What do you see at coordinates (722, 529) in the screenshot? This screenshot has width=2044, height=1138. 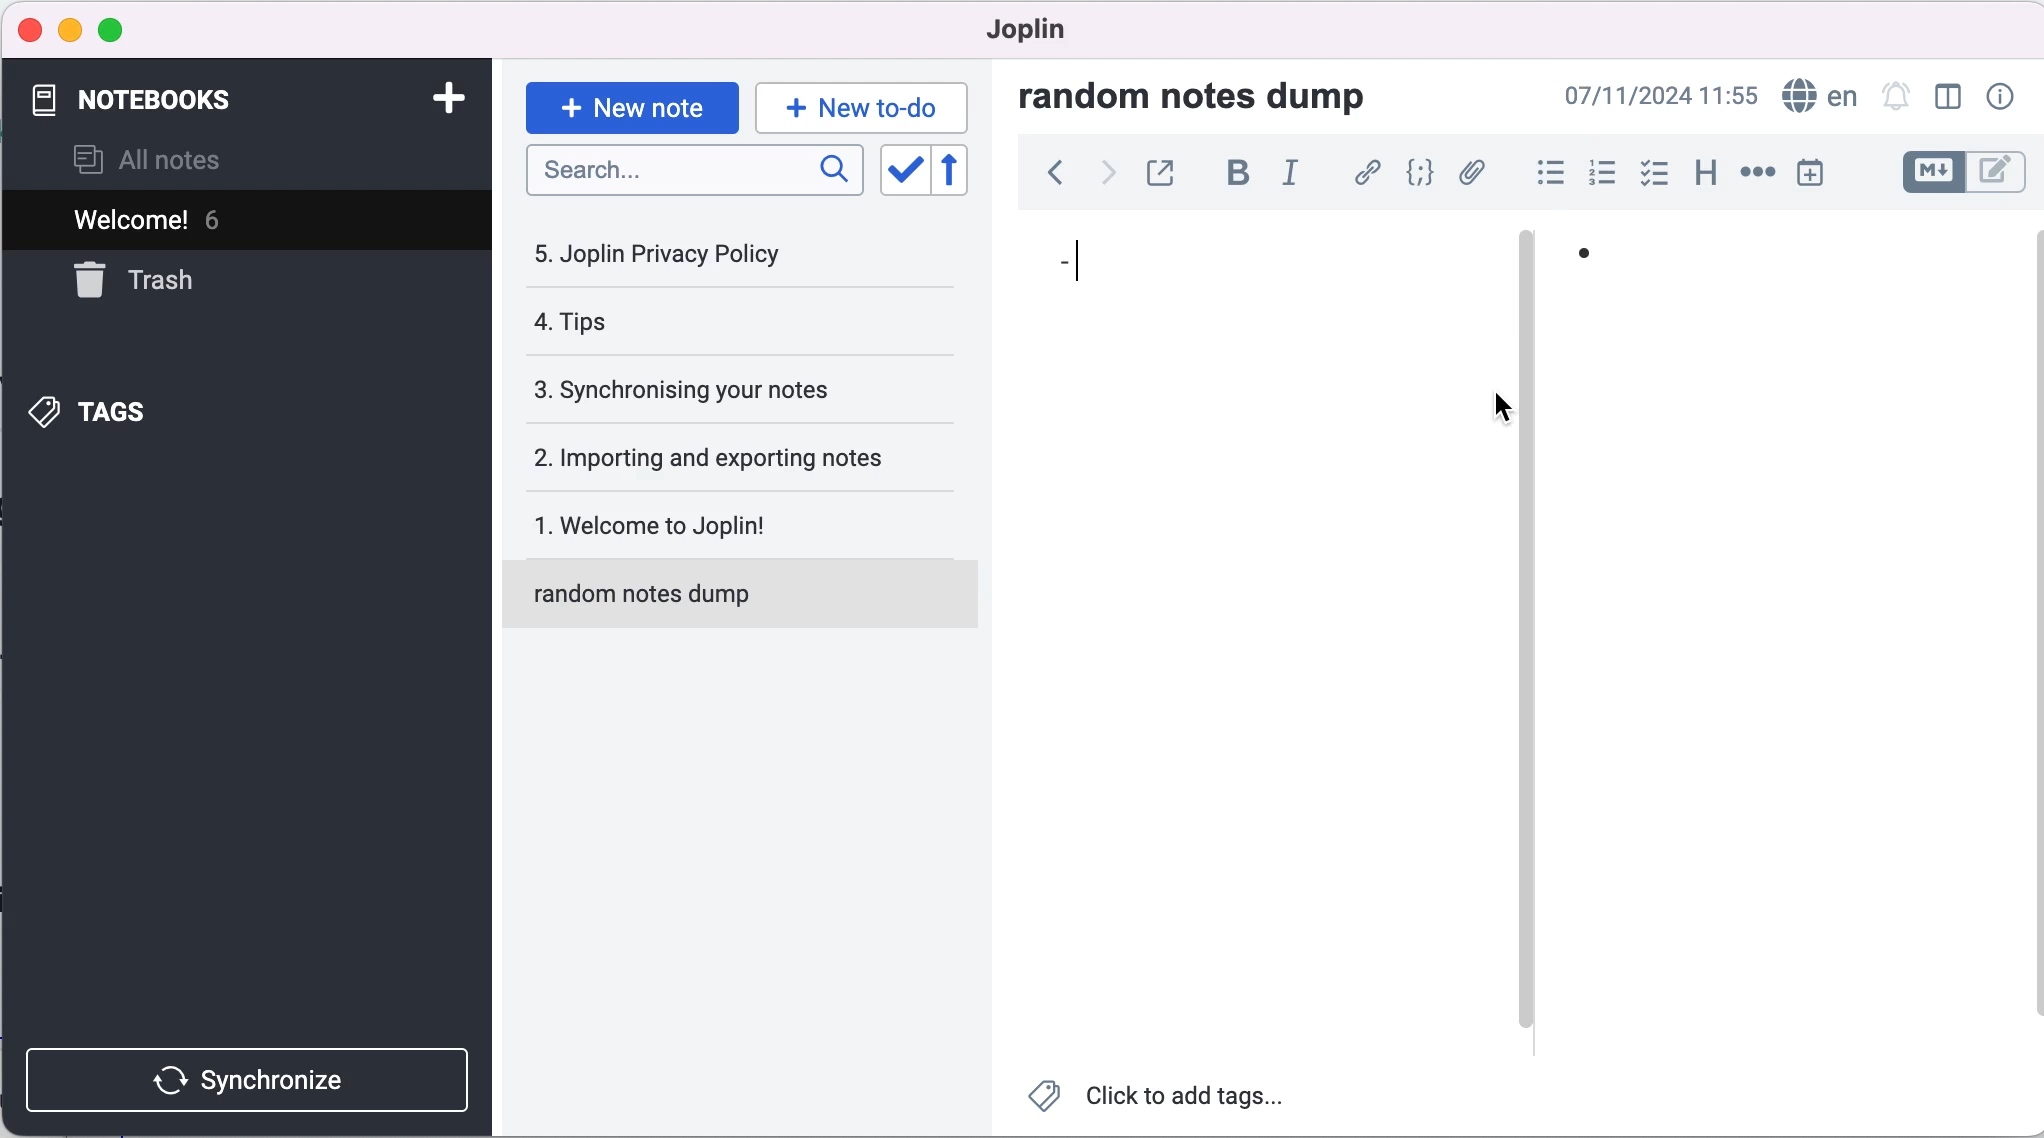 I see `welcome to joplin!` at bounding box center [722, 529].